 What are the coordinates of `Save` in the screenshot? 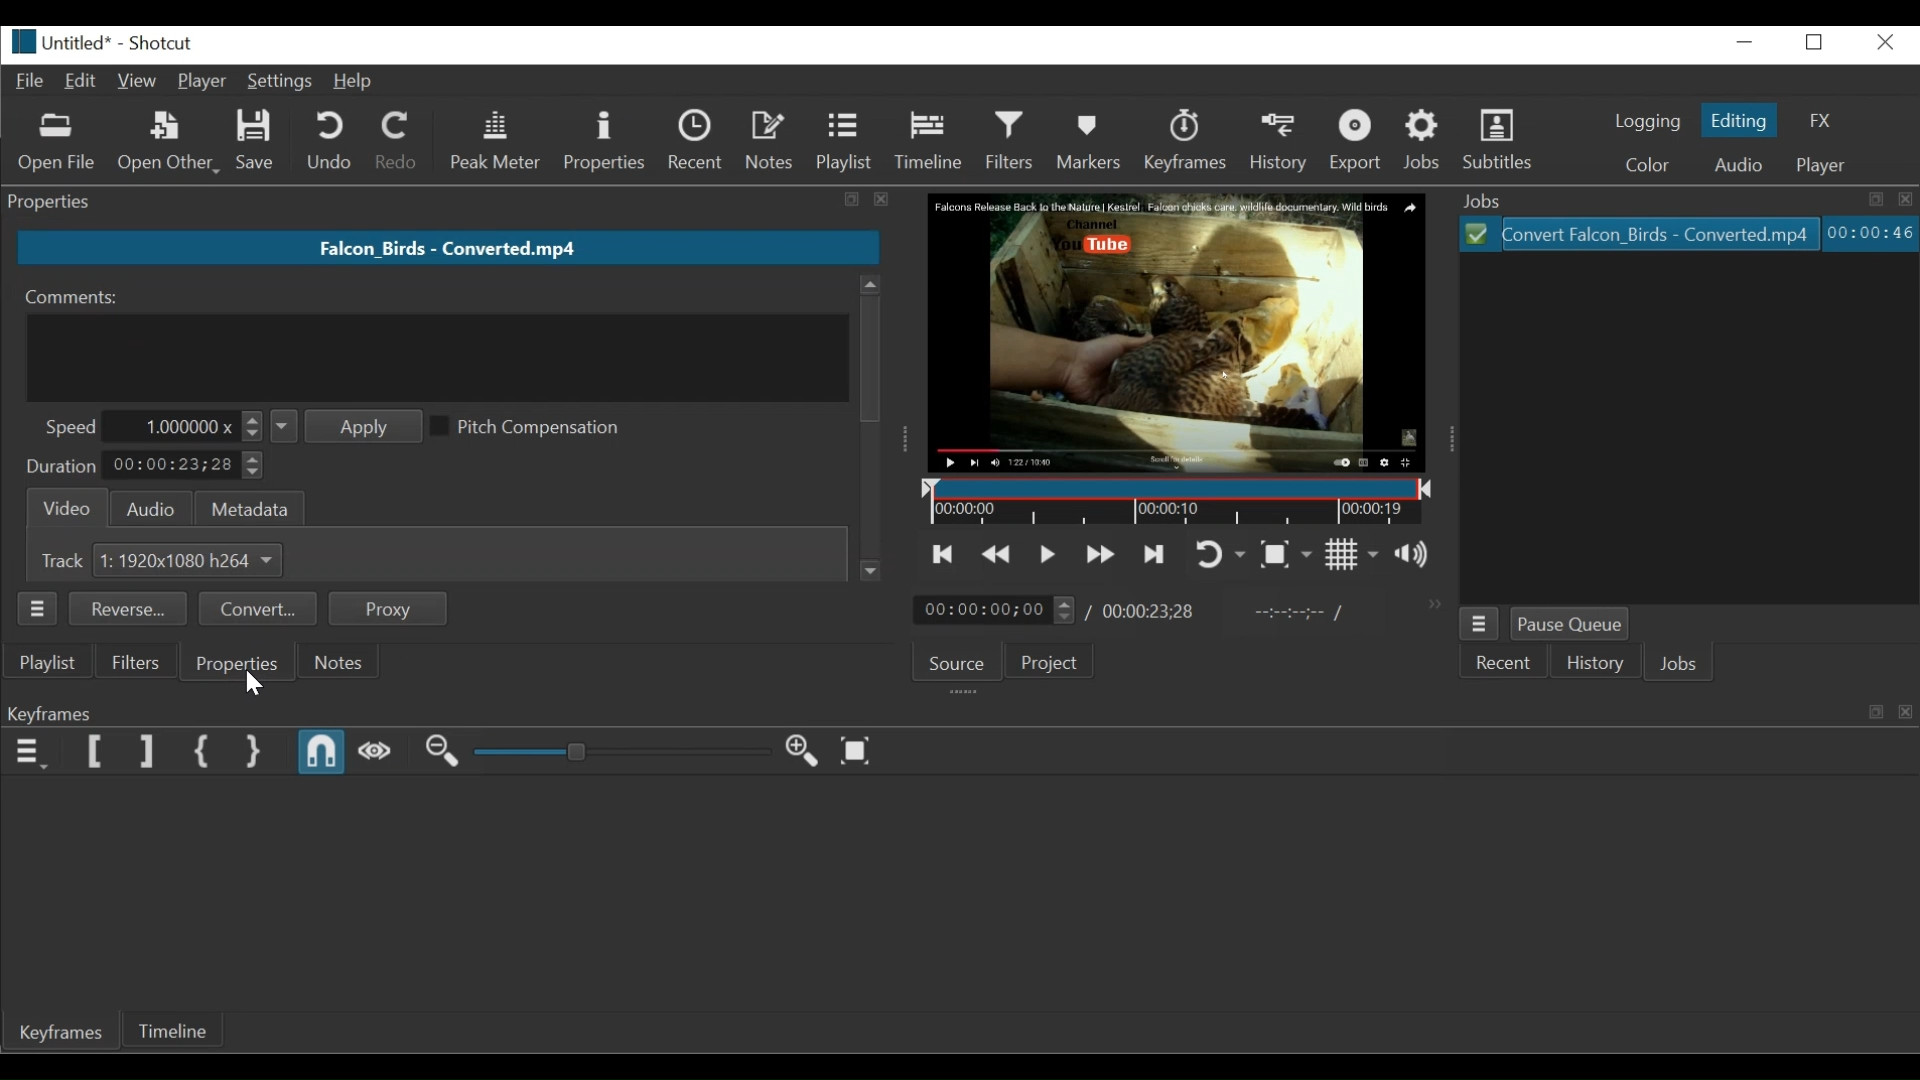 It's located at (257, 143).